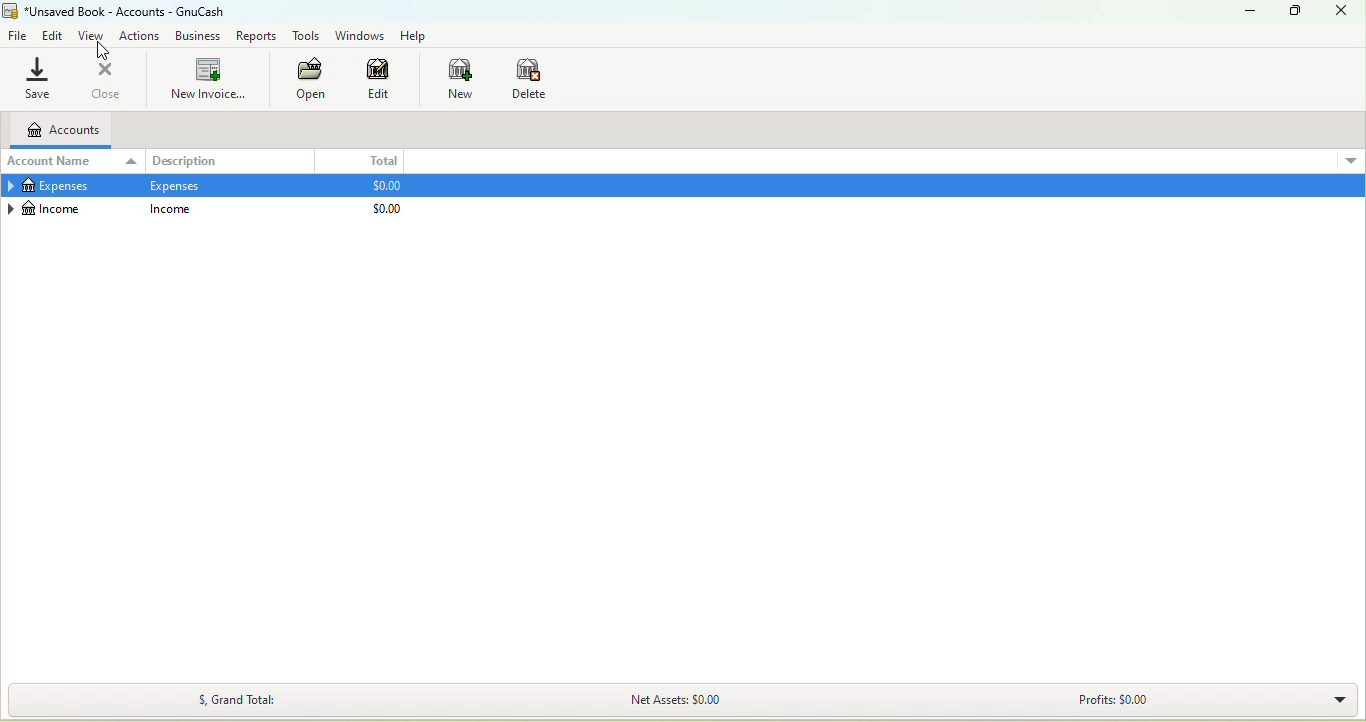  I want to click on Report, so click(259, 37).